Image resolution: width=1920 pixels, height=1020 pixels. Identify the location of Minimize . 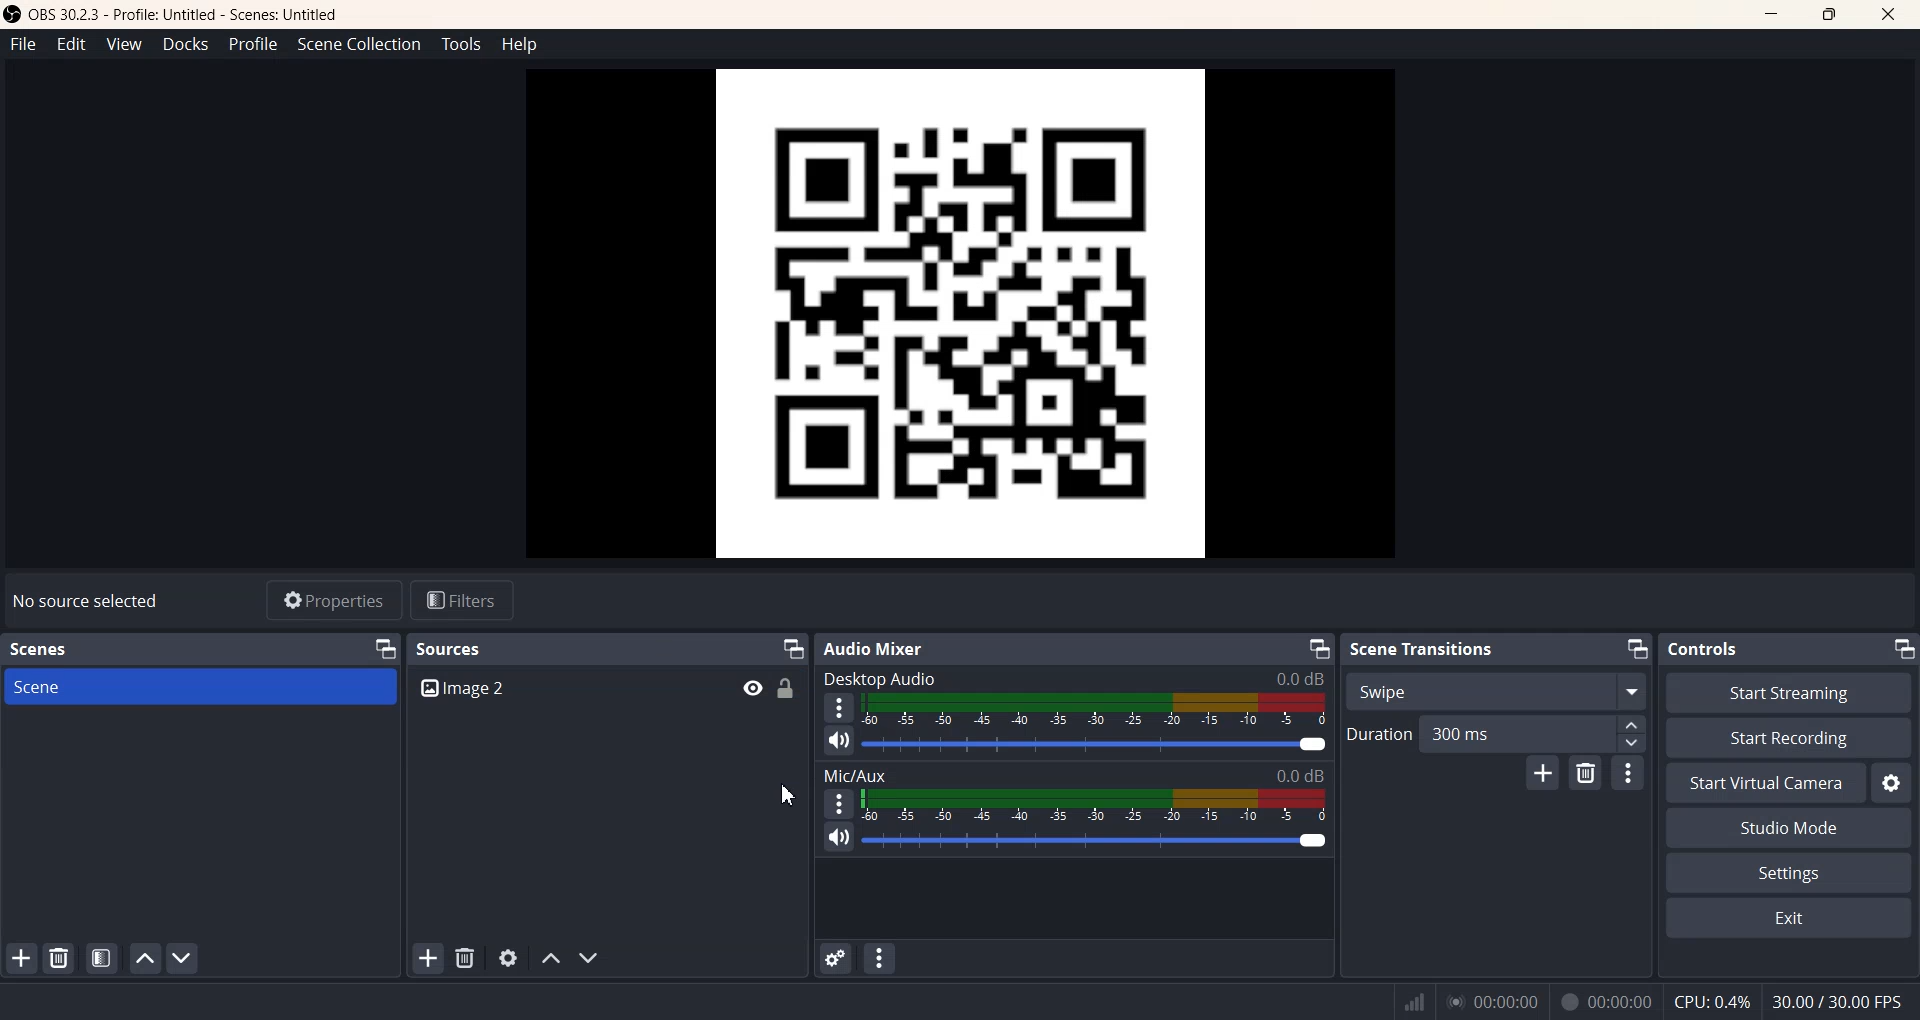
(1760, 14).